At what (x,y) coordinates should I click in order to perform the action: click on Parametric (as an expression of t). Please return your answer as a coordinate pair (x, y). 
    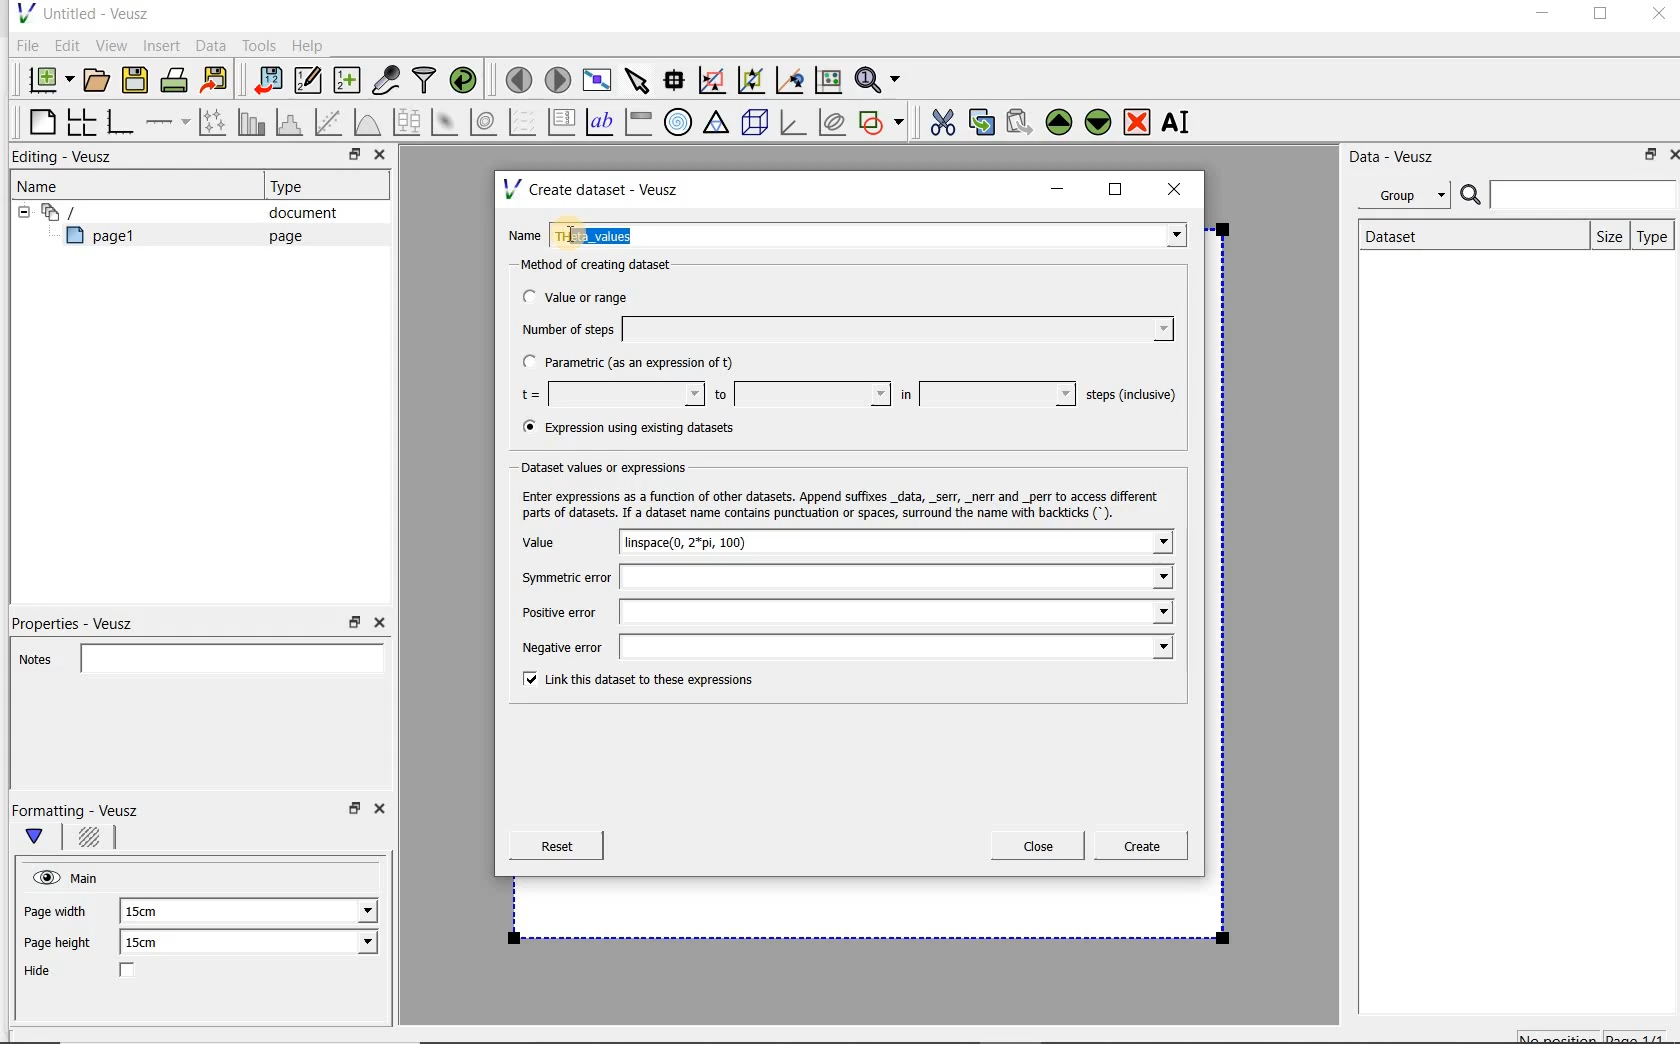
    Looking at the image, I should click on (637, 363).